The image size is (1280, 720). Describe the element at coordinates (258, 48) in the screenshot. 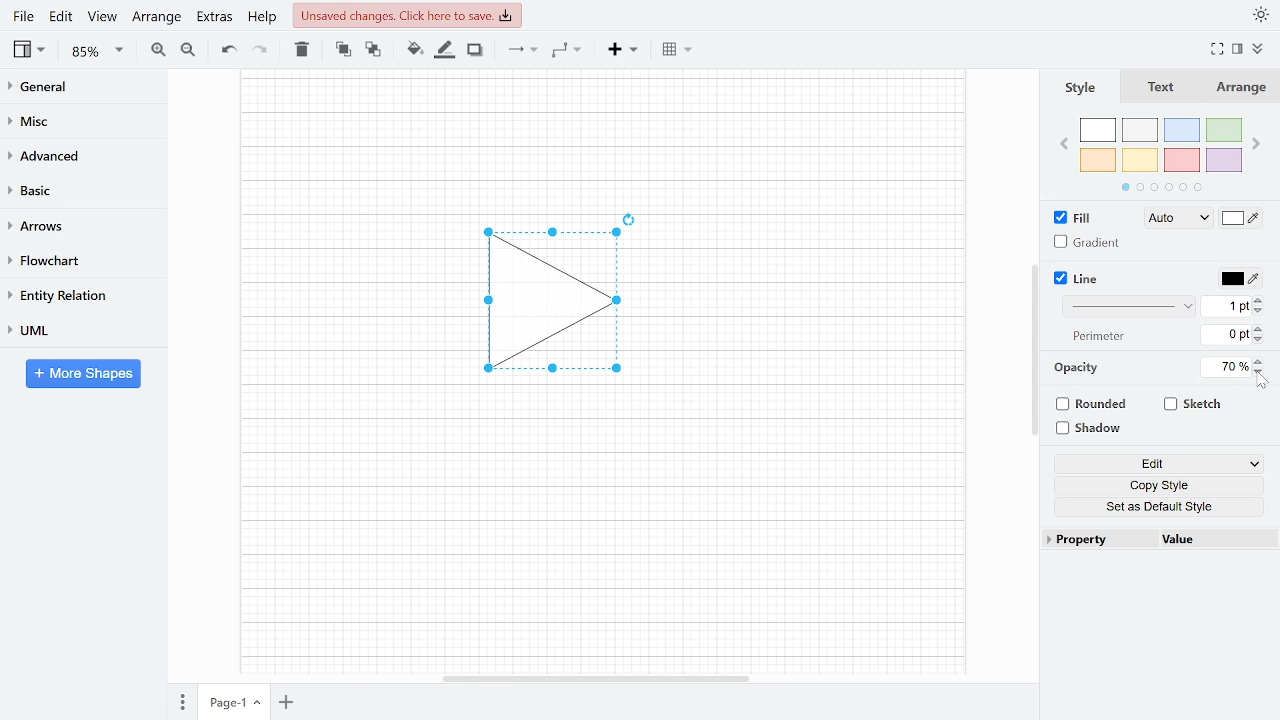

I see `Redo` at that location.